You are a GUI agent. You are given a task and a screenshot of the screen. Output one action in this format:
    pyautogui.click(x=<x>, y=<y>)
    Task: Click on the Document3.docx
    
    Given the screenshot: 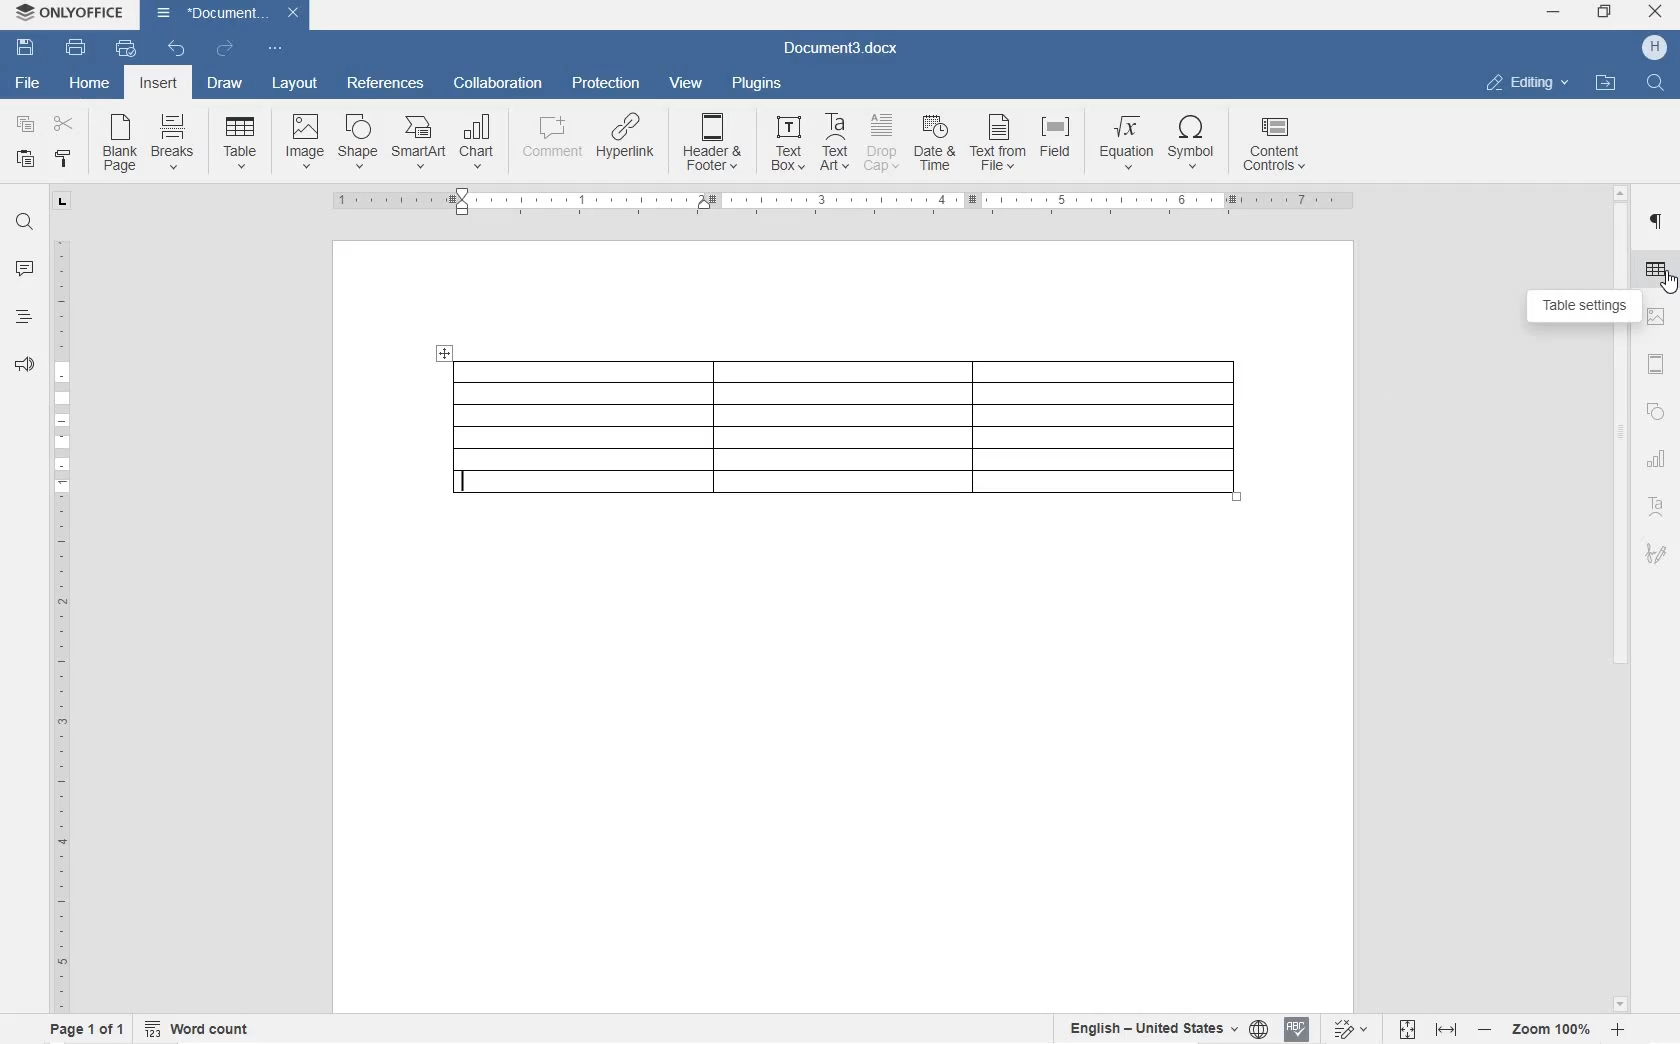 What is the action you would take?
    pyautogui.click(x=838, y=52)
    